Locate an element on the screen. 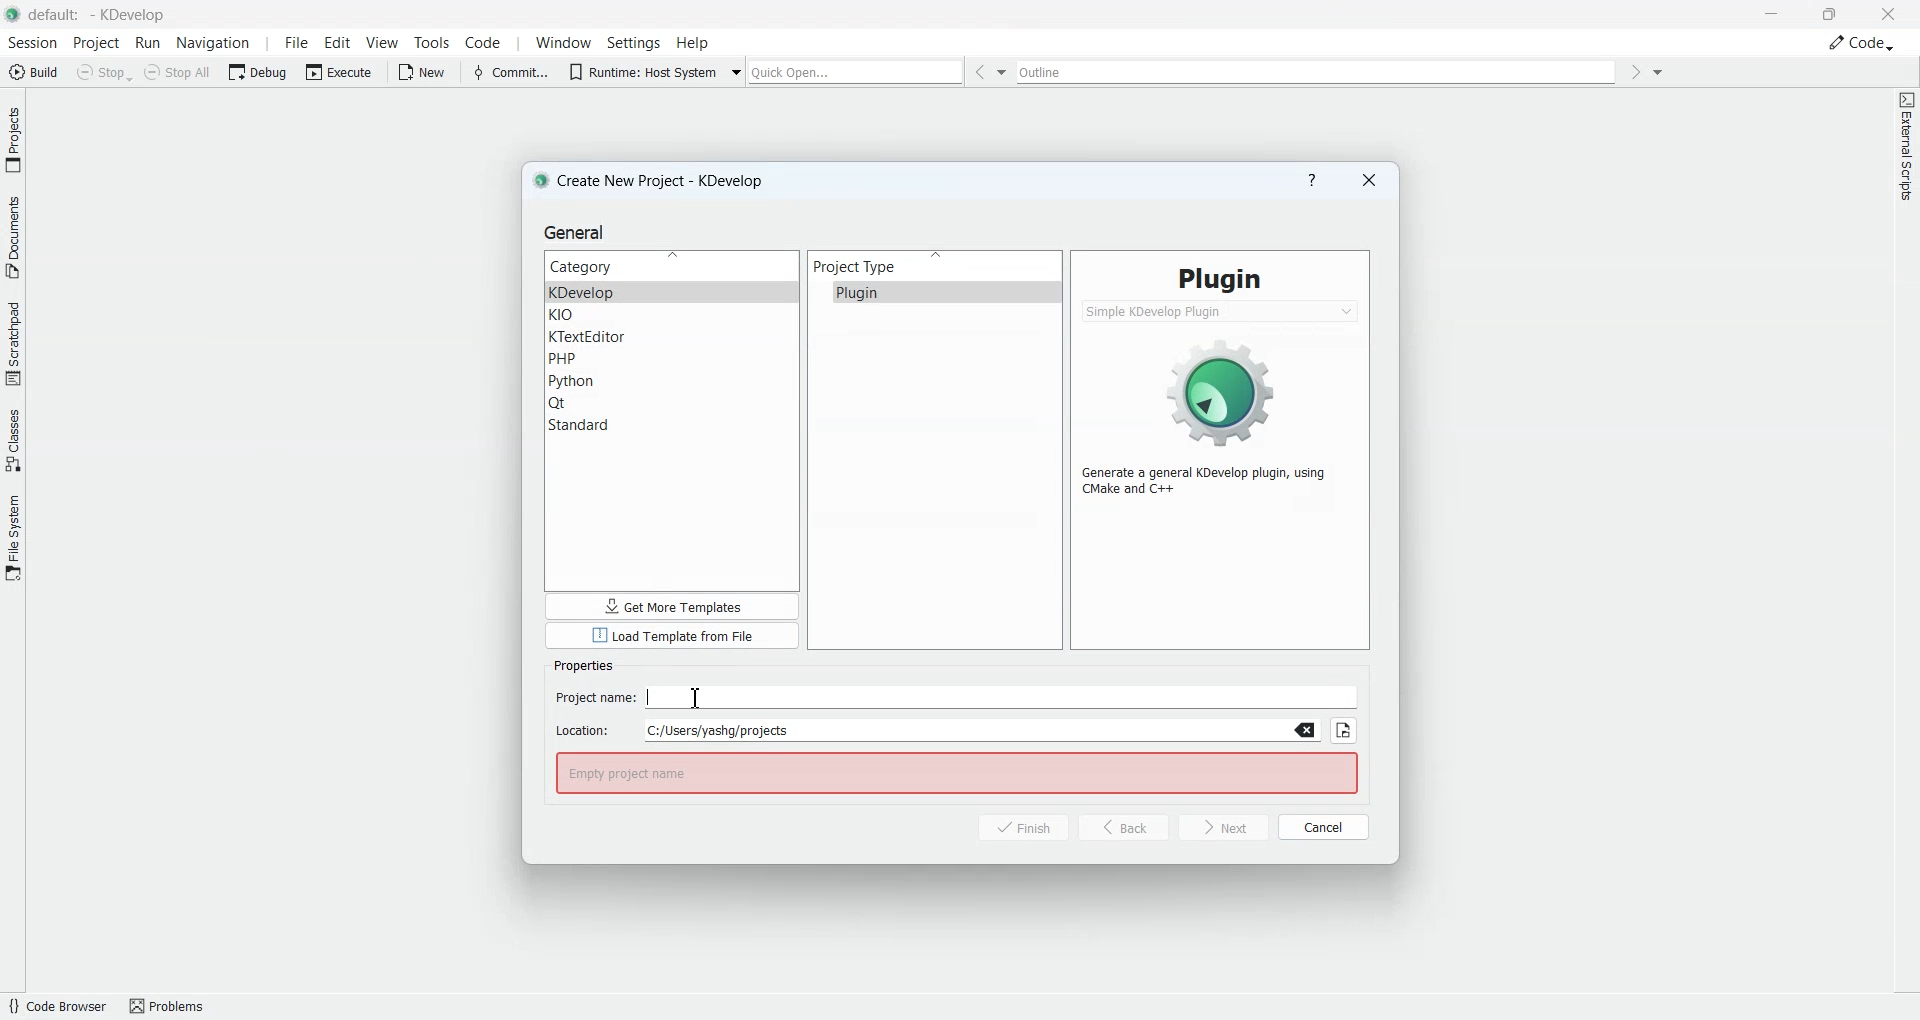  Standard is located at coordinates (672, 425).